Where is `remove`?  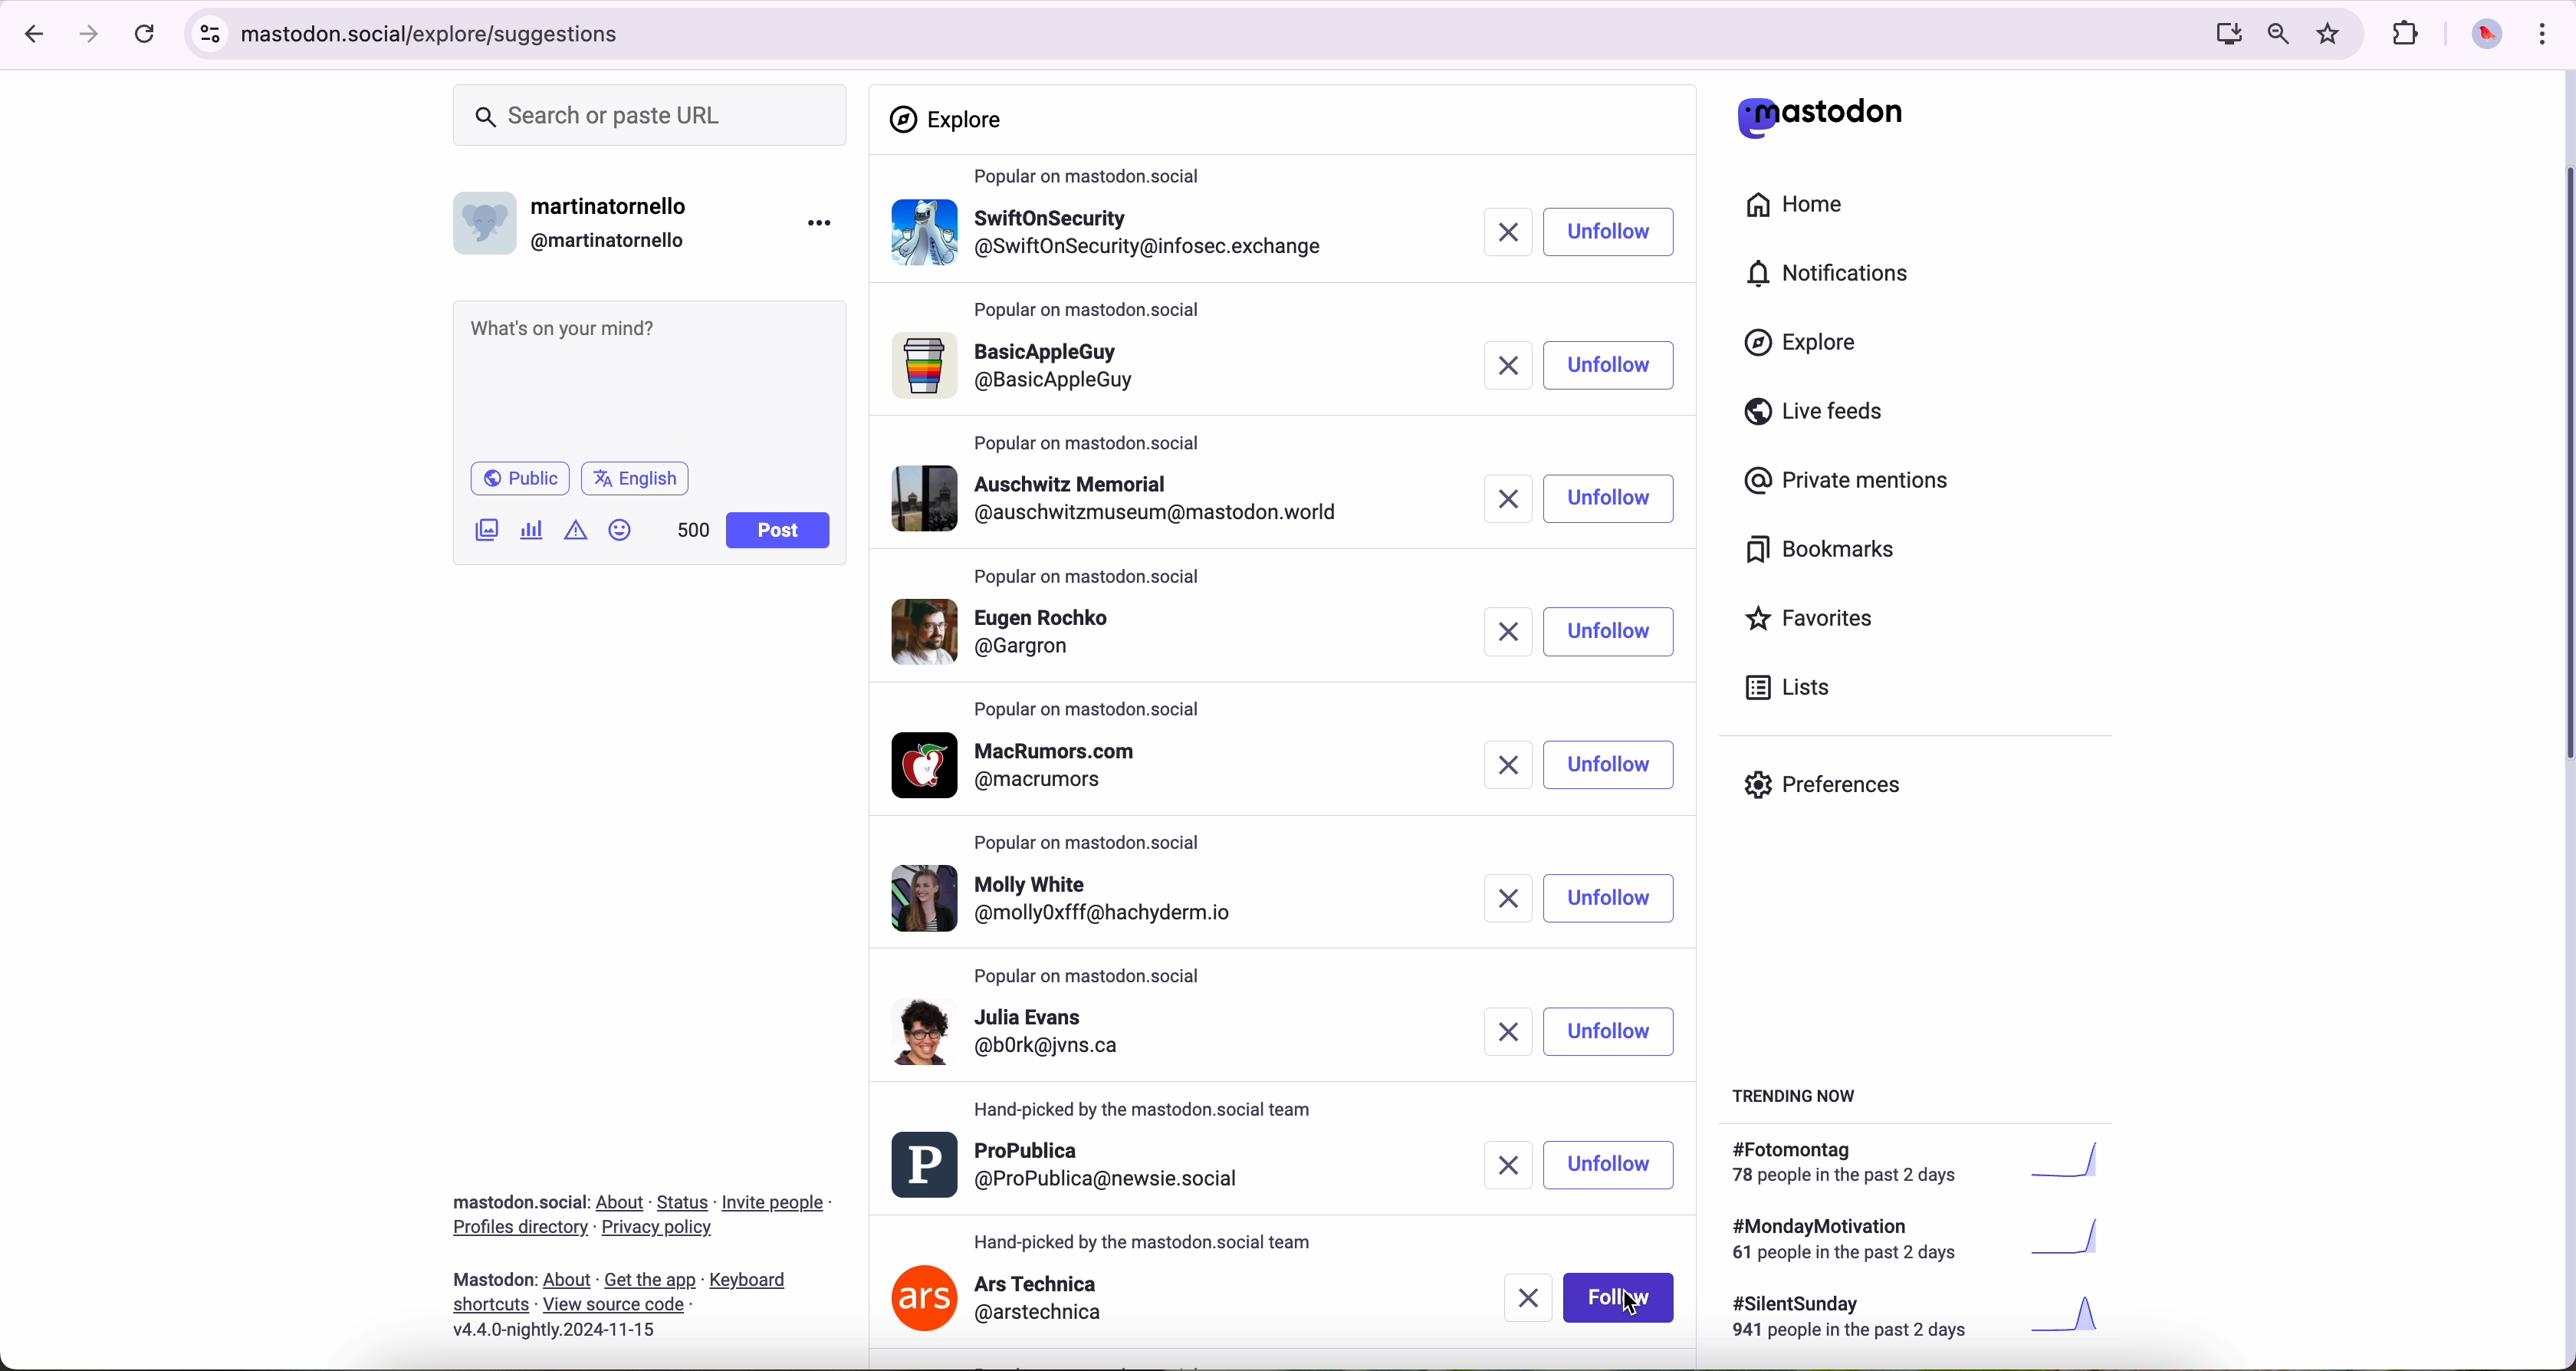
remove is located at coordinates (1525, 1299).